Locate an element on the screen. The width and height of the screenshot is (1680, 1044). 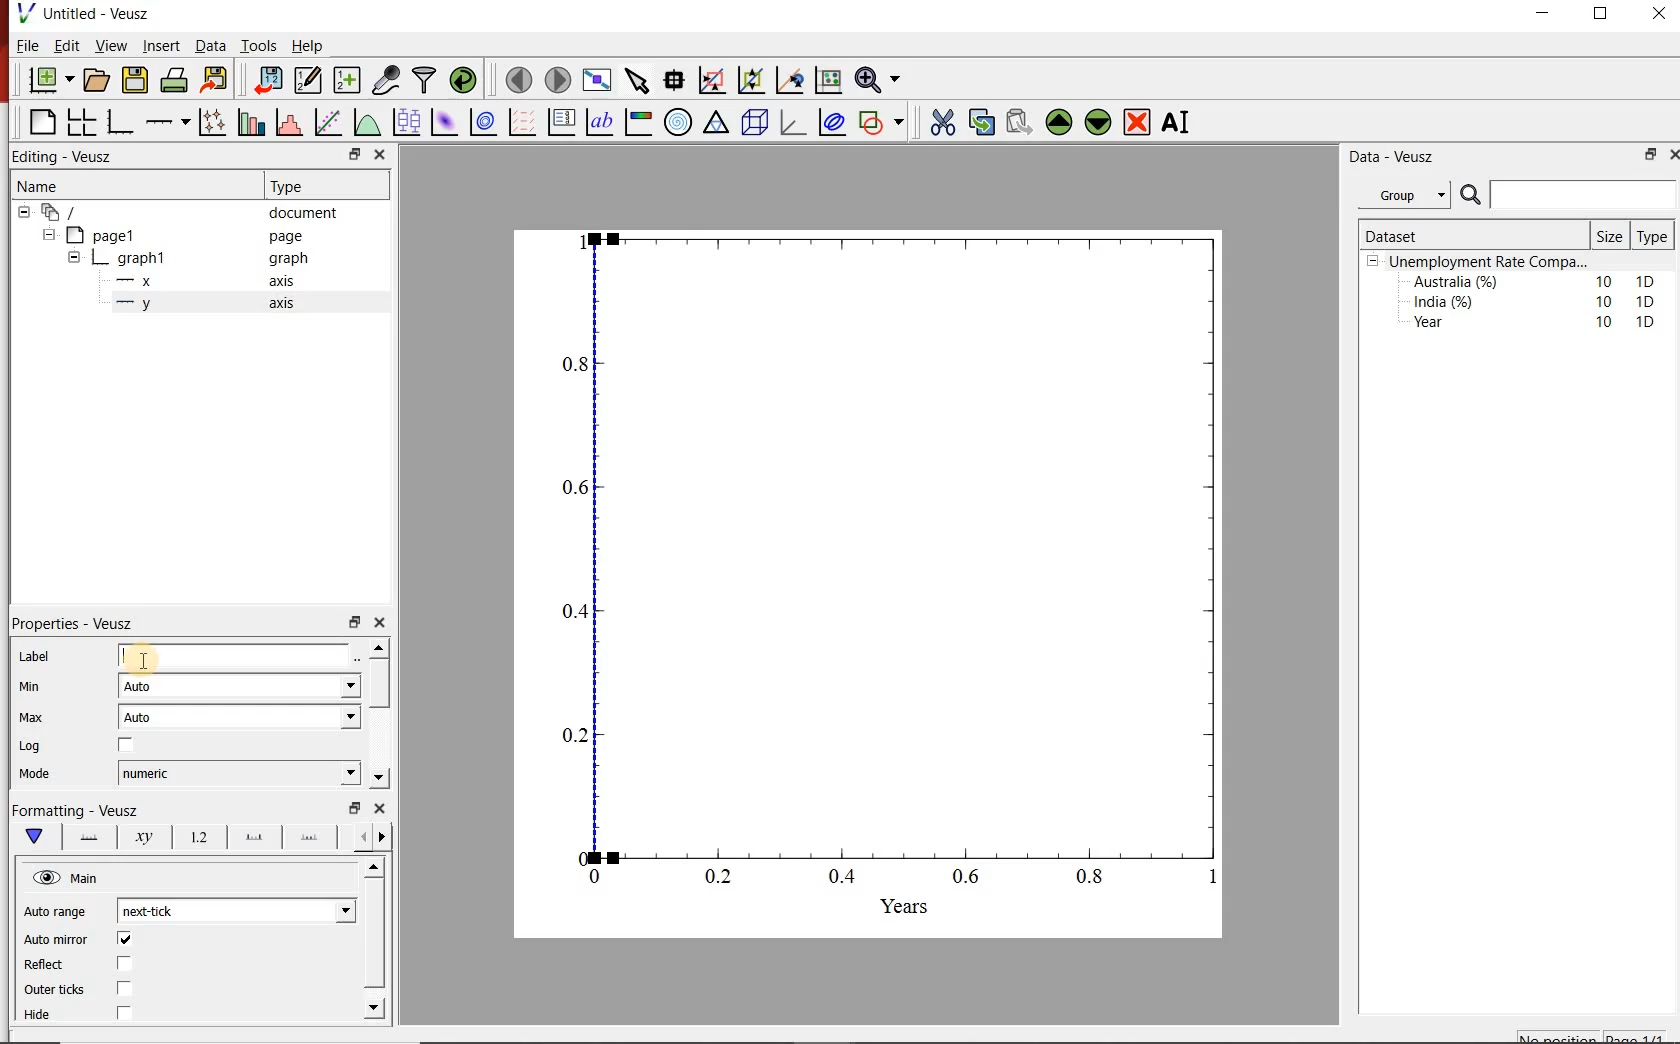
collpase is located at coordinates (1373, 262).